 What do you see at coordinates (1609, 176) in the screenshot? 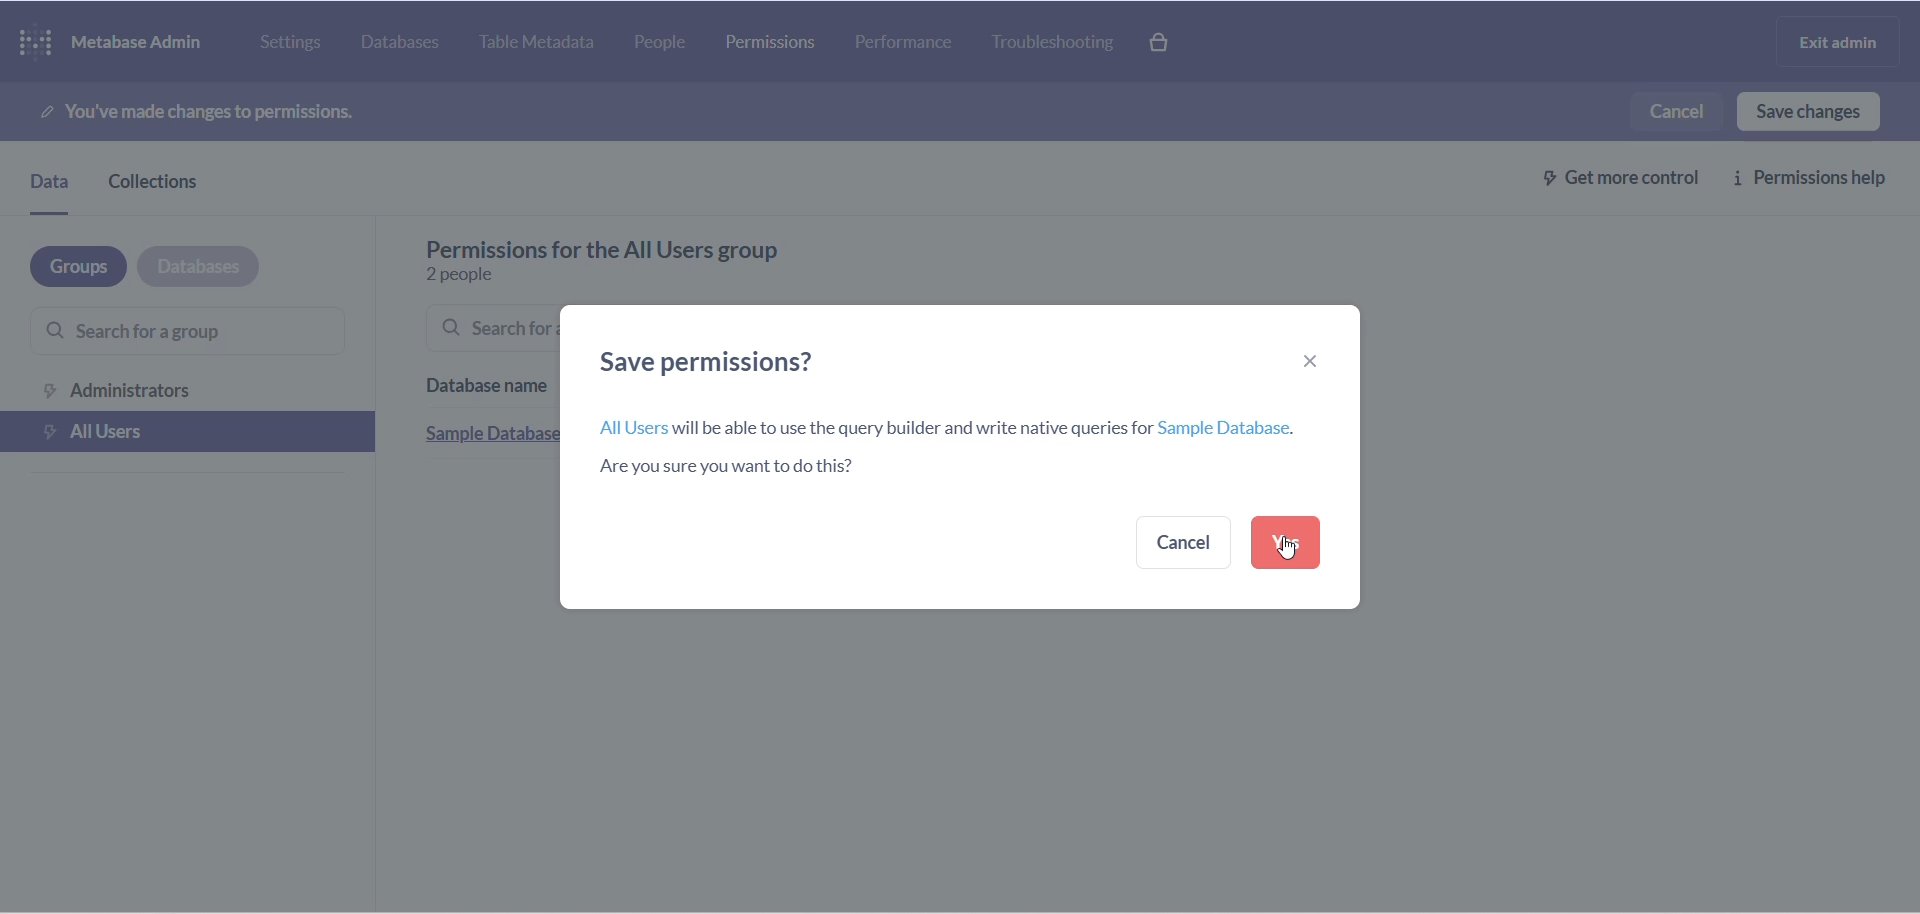
I see `get more control` at bounding box center [1609, 176].